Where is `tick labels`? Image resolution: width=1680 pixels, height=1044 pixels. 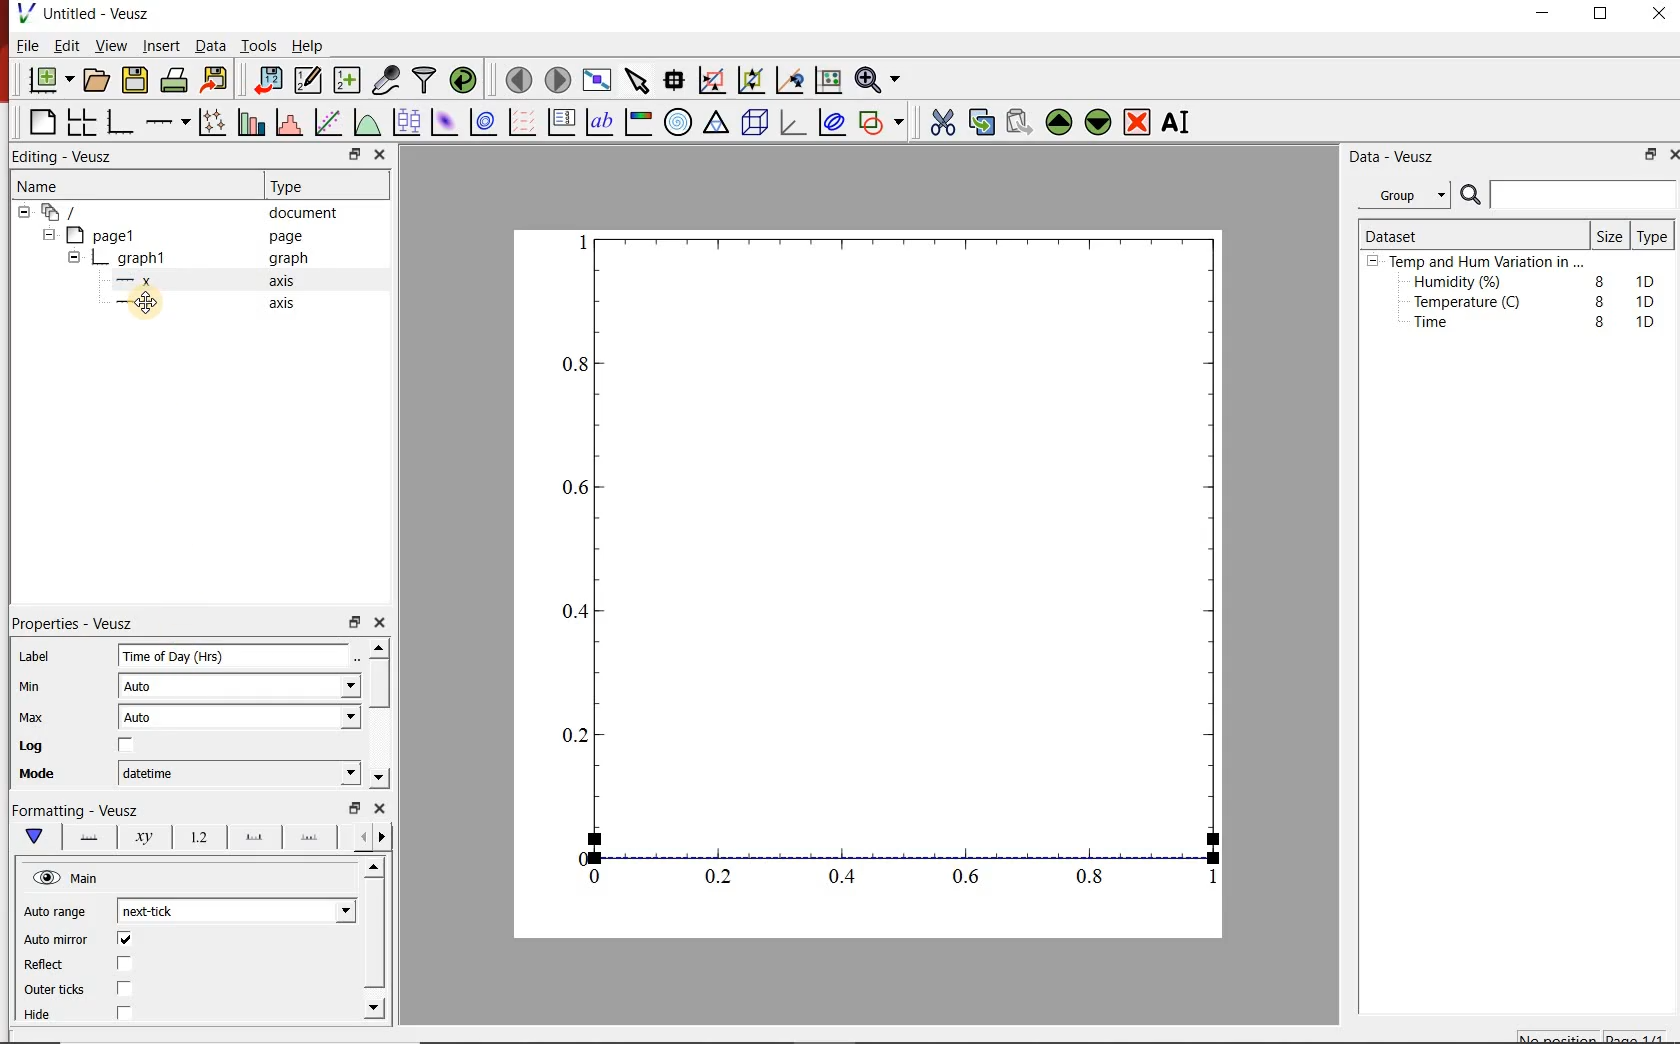 tick labels is located at coordinates (198, 837).